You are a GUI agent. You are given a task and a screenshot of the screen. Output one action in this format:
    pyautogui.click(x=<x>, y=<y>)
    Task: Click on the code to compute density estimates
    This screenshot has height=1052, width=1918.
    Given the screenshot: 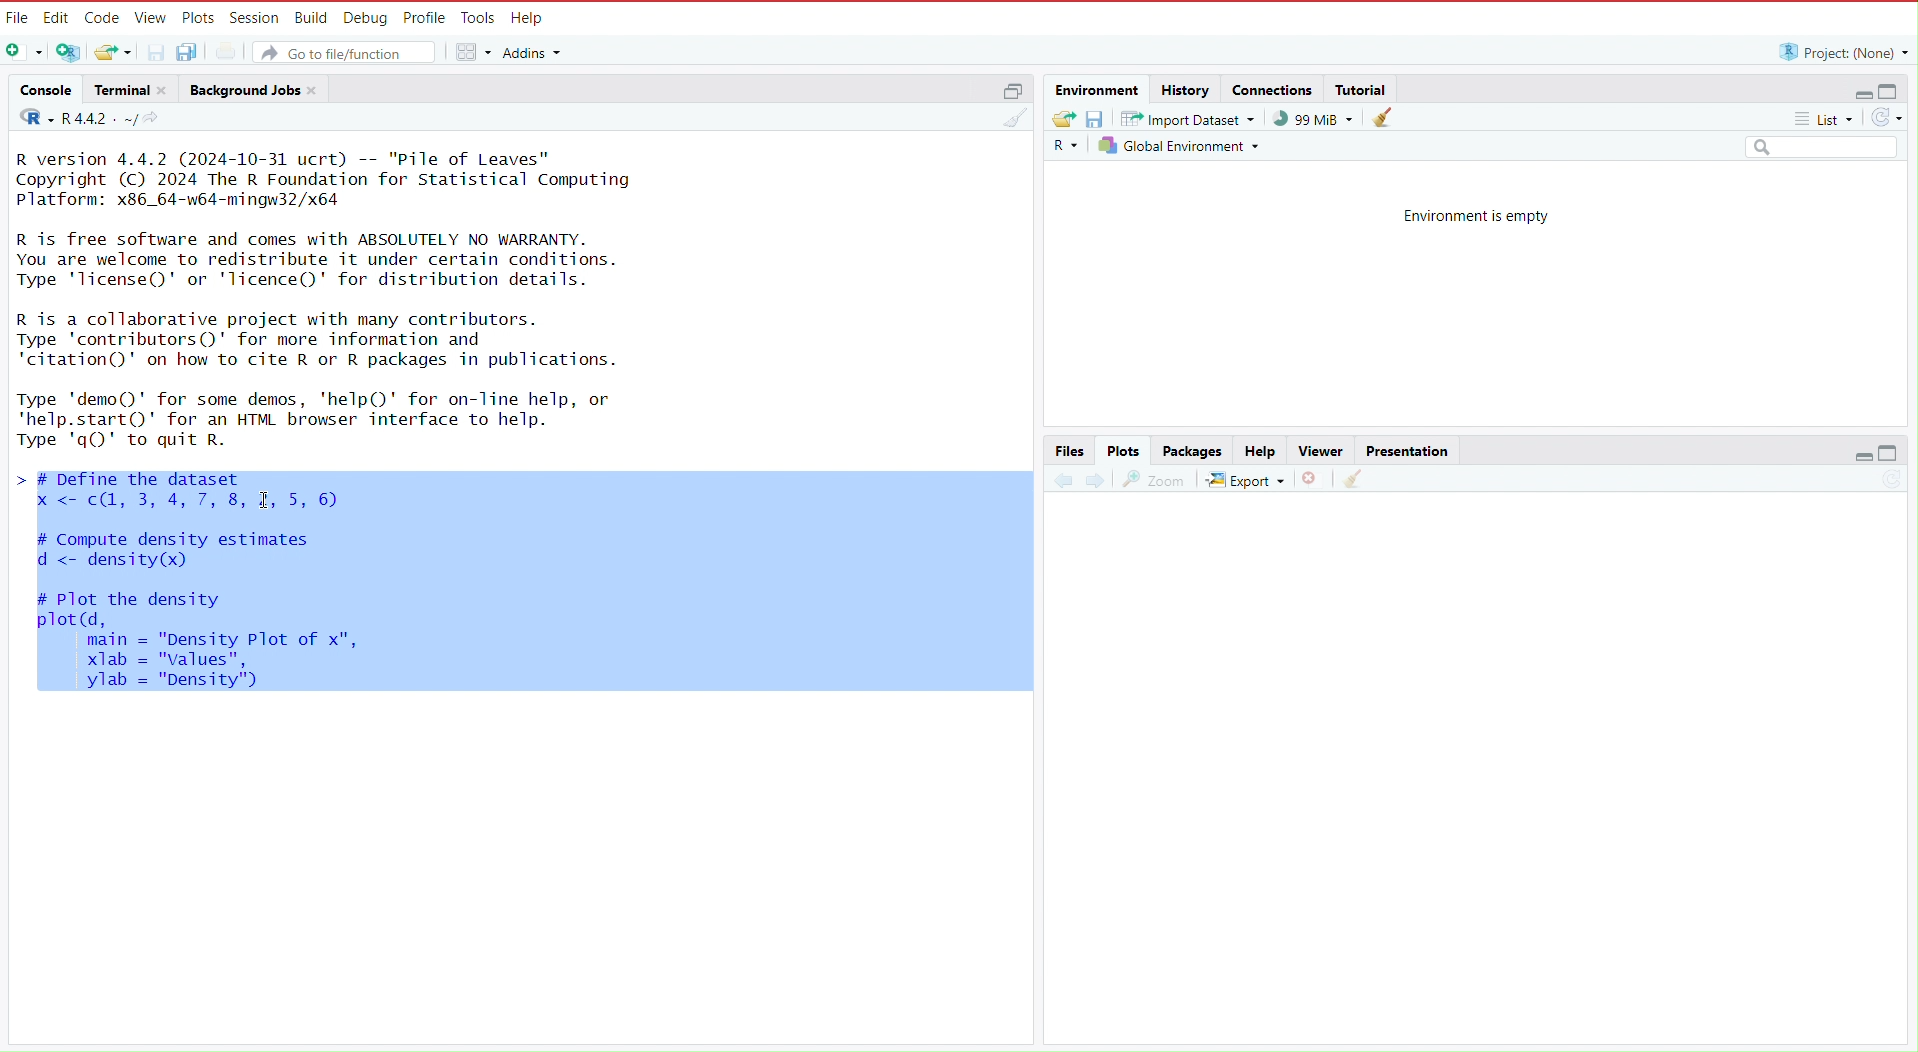 What is the action you would take?
    pyautogui.click(x=225, y=555)
    